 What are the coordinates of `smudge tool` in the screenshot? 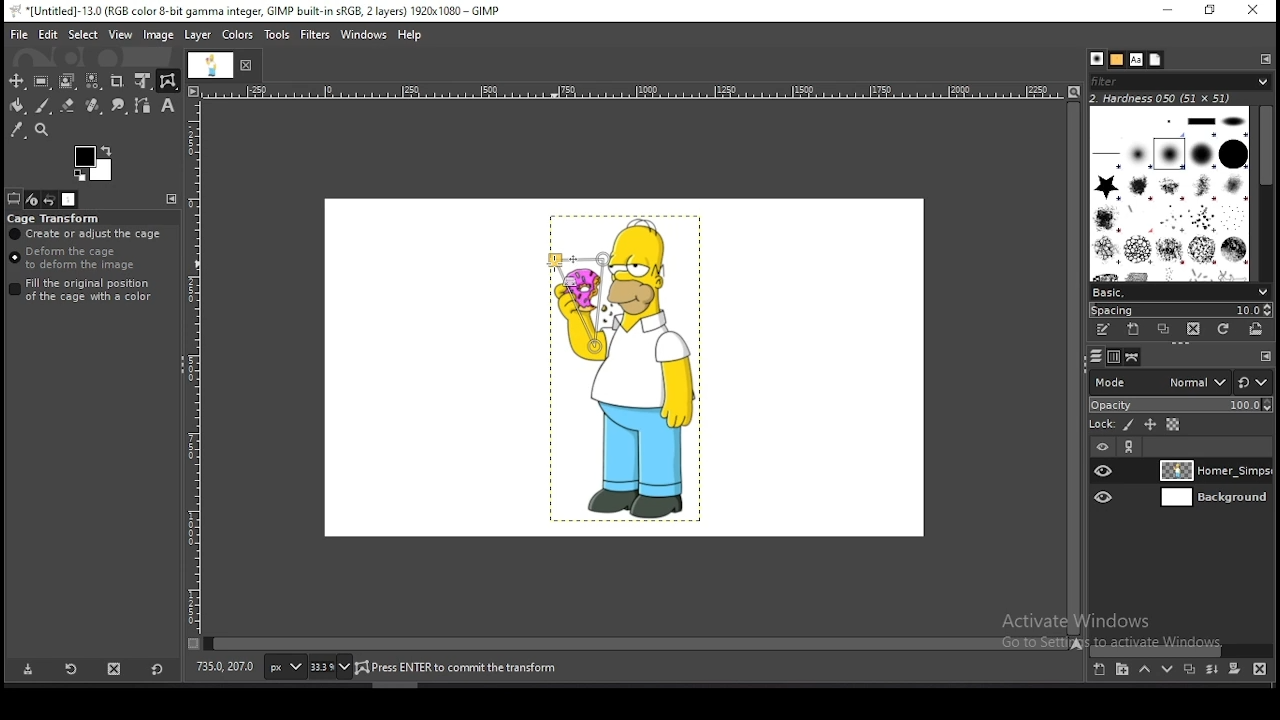 It's located at (117, 105).